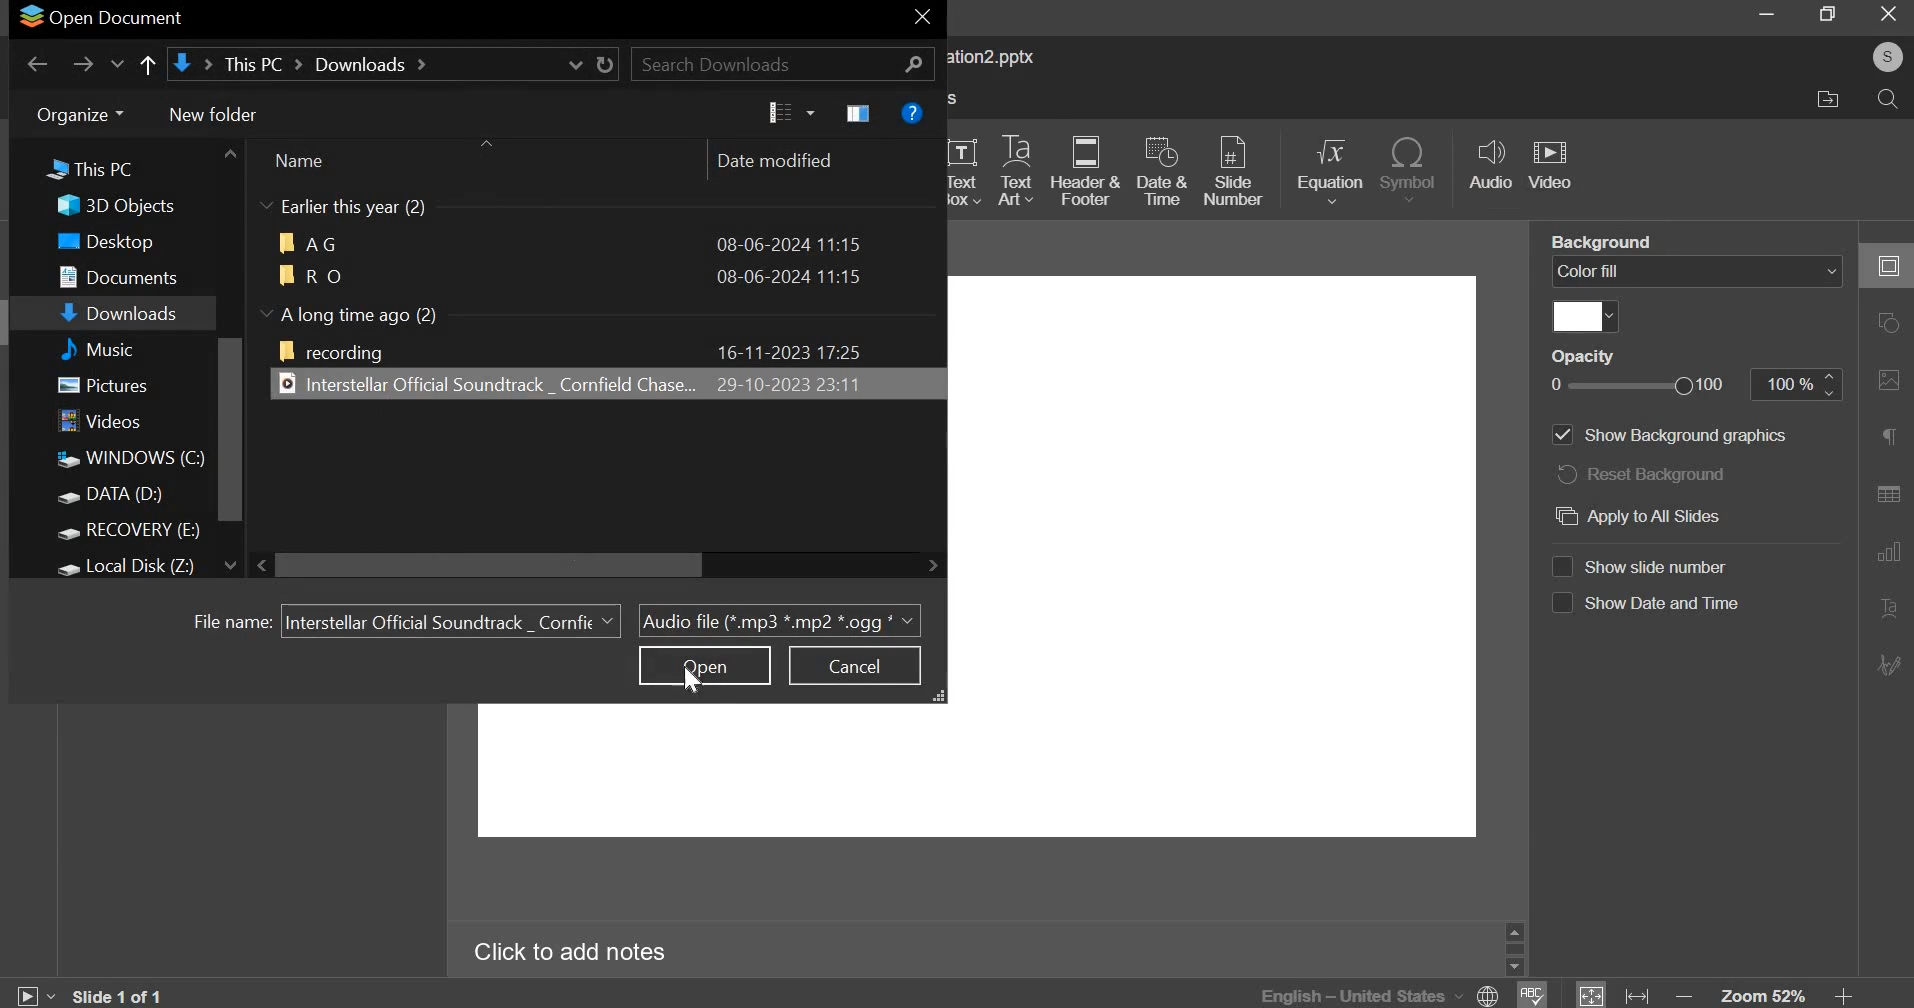 The width and height of the screenshot is (1914, 1008). What do you see at coordinates (128, 568) in the screenshot?
I see `Local Disk (Z:)` at bounding box center [128, 568].